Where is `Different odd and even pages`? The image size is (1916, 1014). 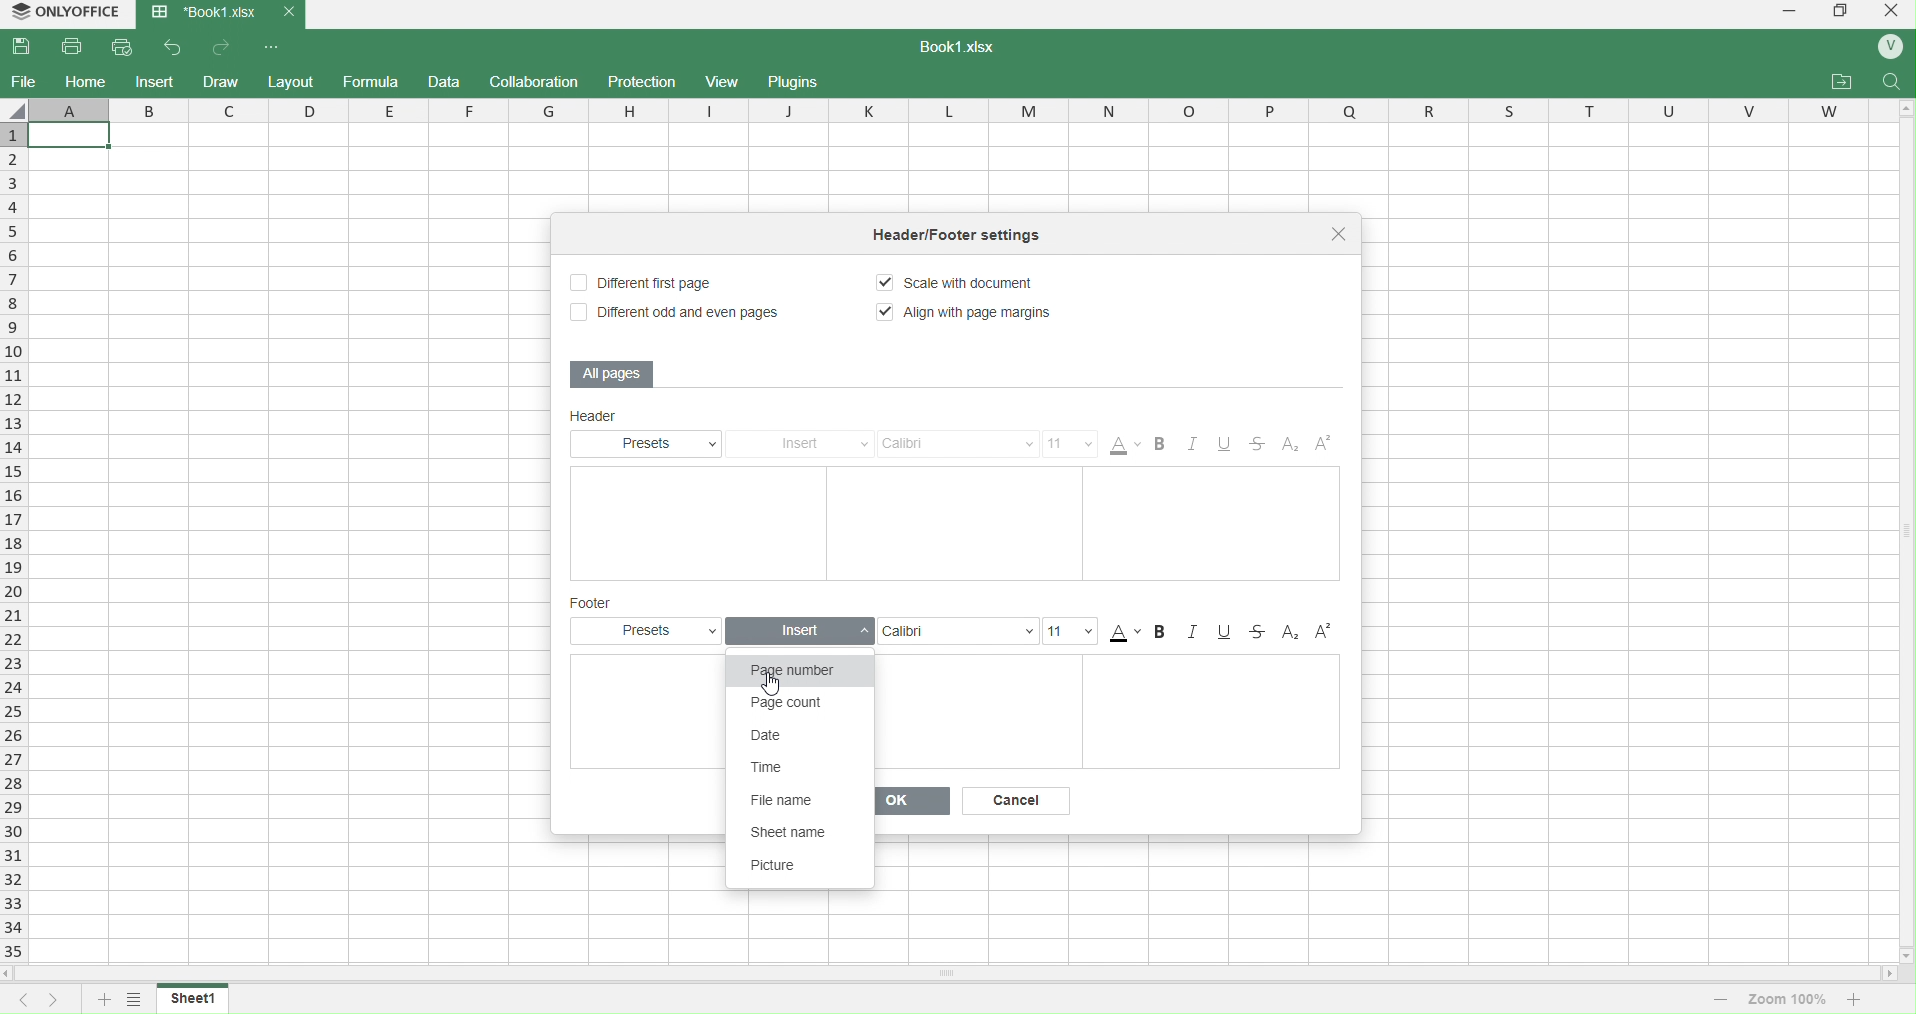
Different odd and even pages is located at coordinates (673, 314).